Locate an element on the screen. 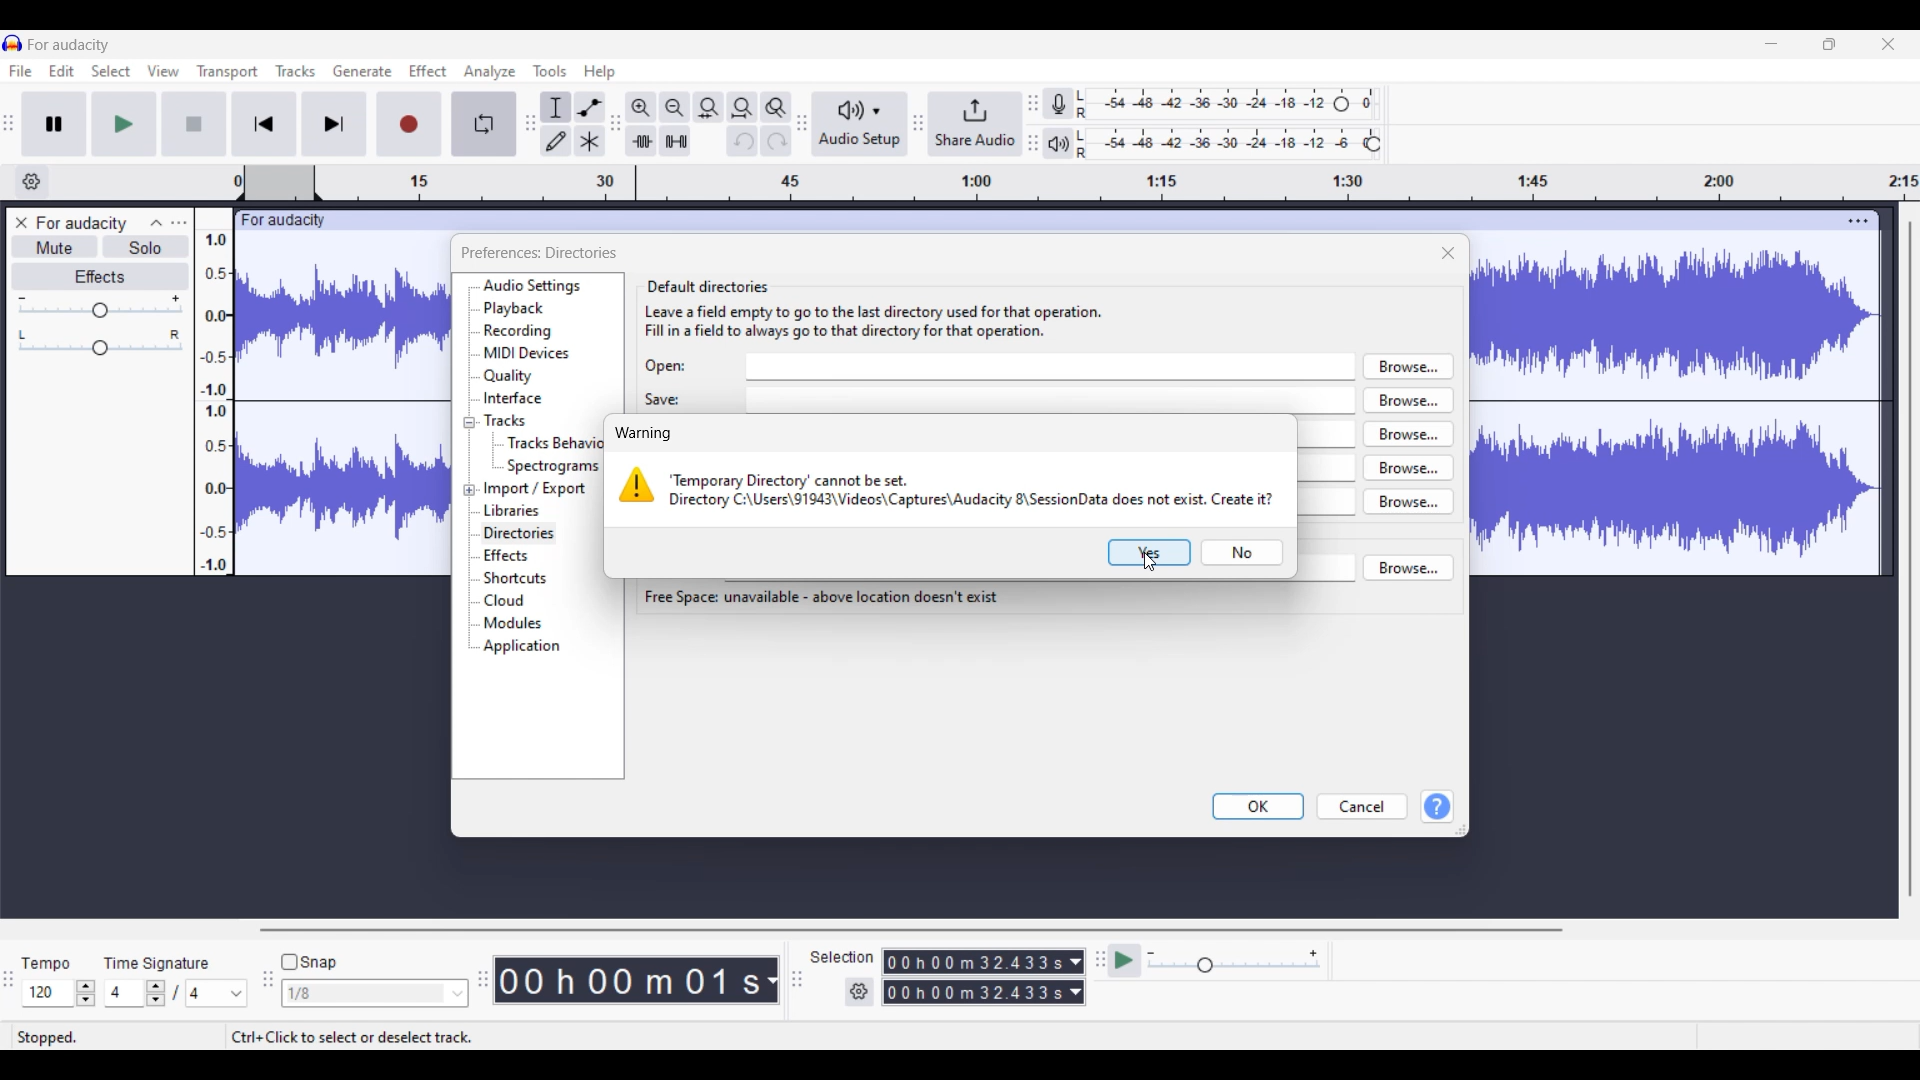  Indicates text box for Open is located at coordinates (666, 367).